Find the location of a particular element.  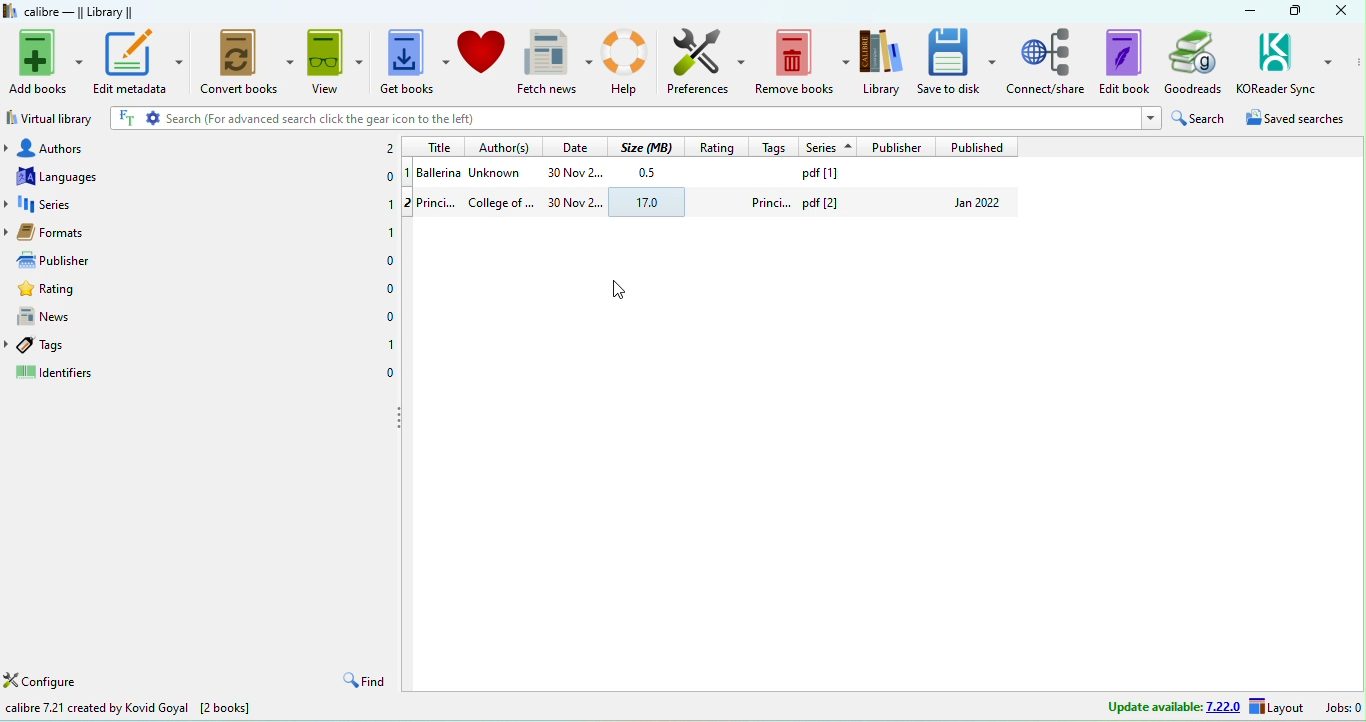

View is located at coordinates (338, 59).